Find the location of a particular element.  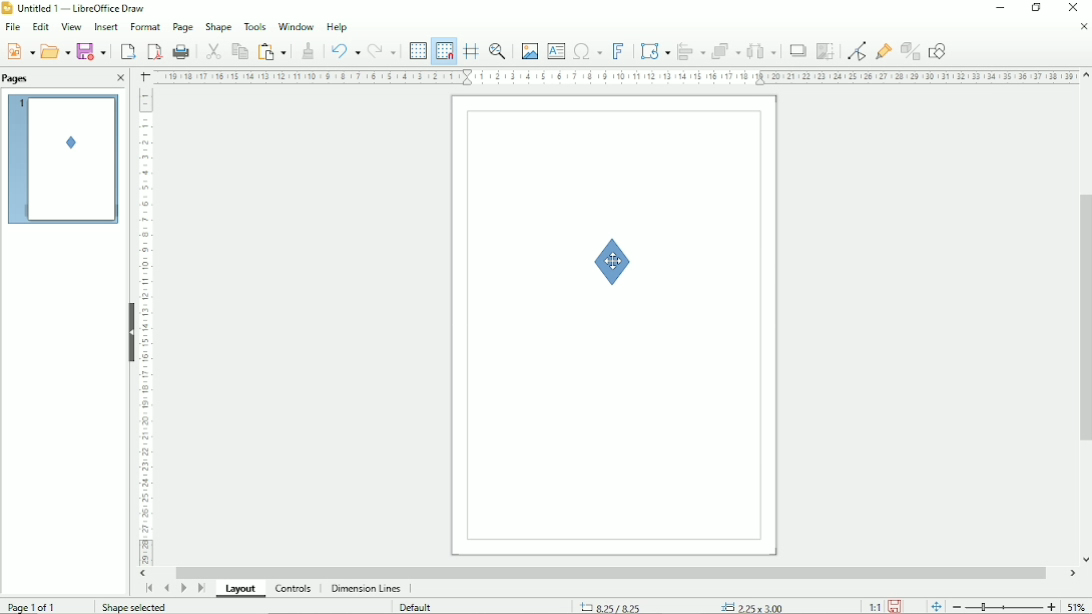

Close is located at coordinates (122, 79).